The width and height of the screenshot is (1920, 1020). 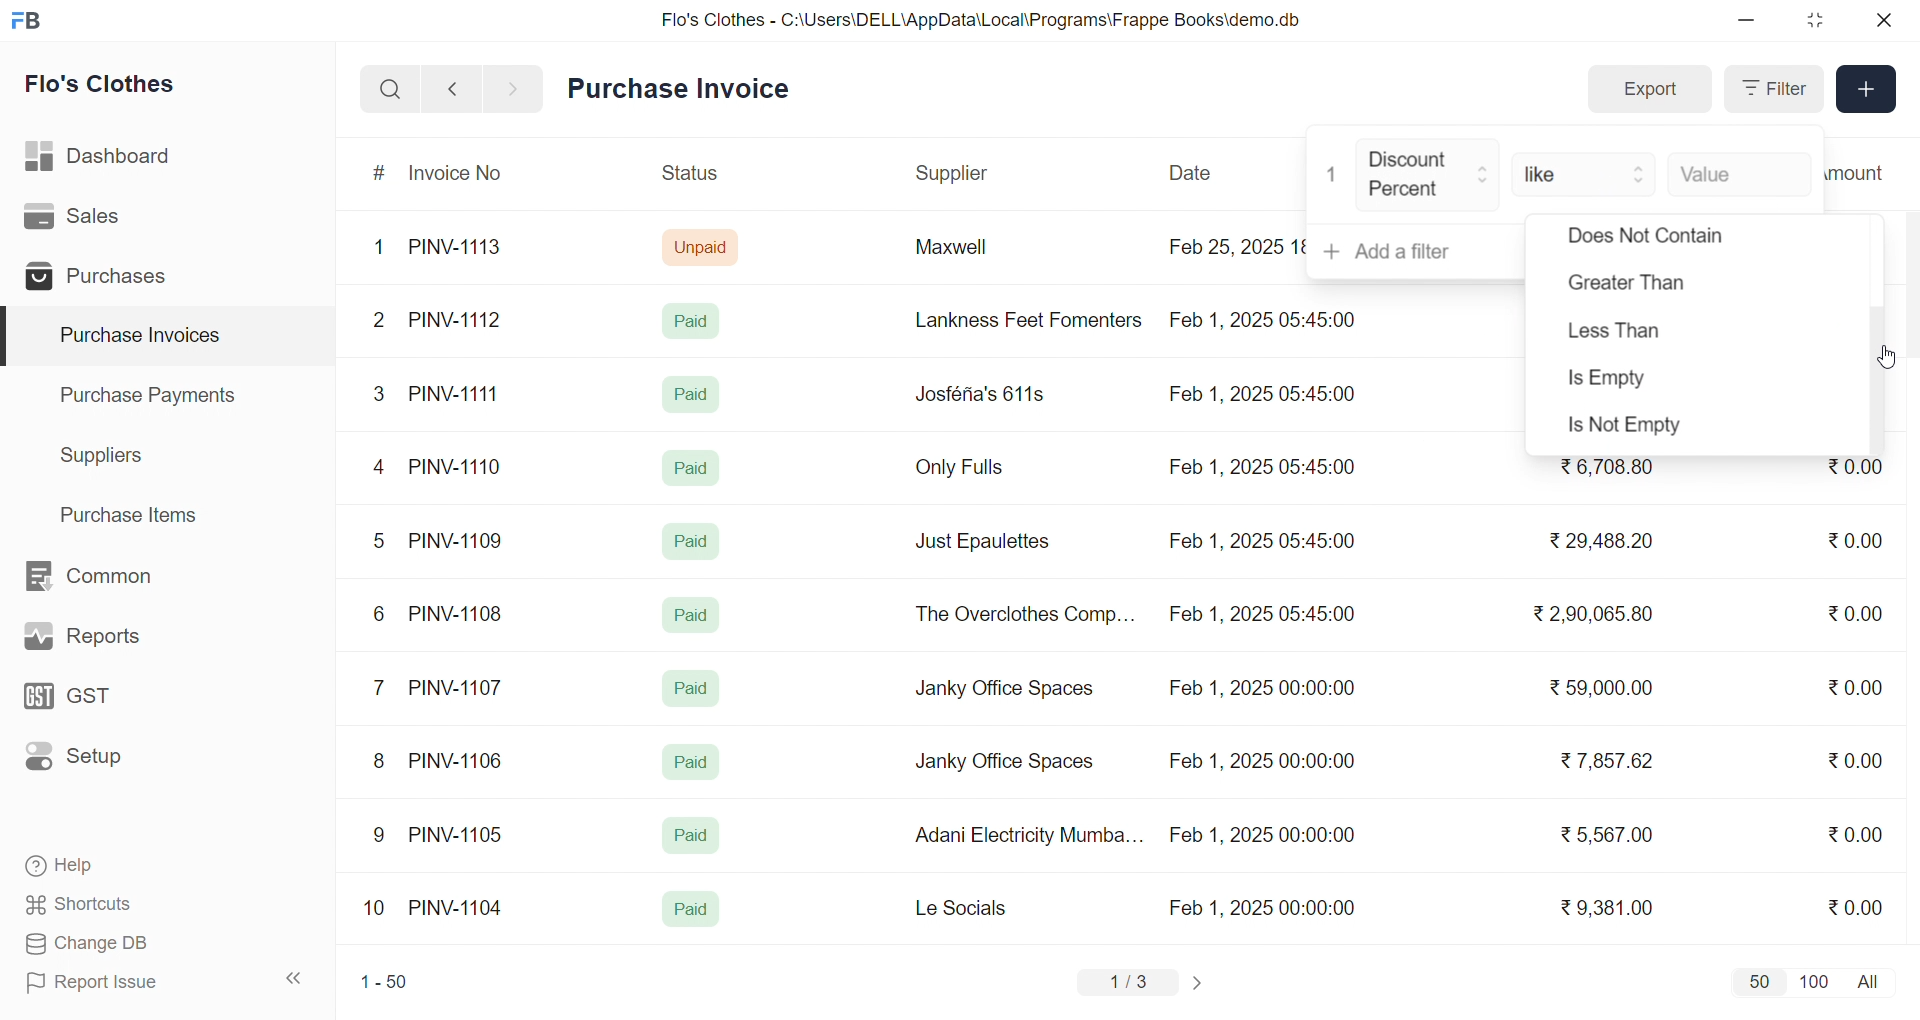 What do you see at coordinates (106, 641) in the screenshot?
I see `Reports` at bounding box center [106, 641].